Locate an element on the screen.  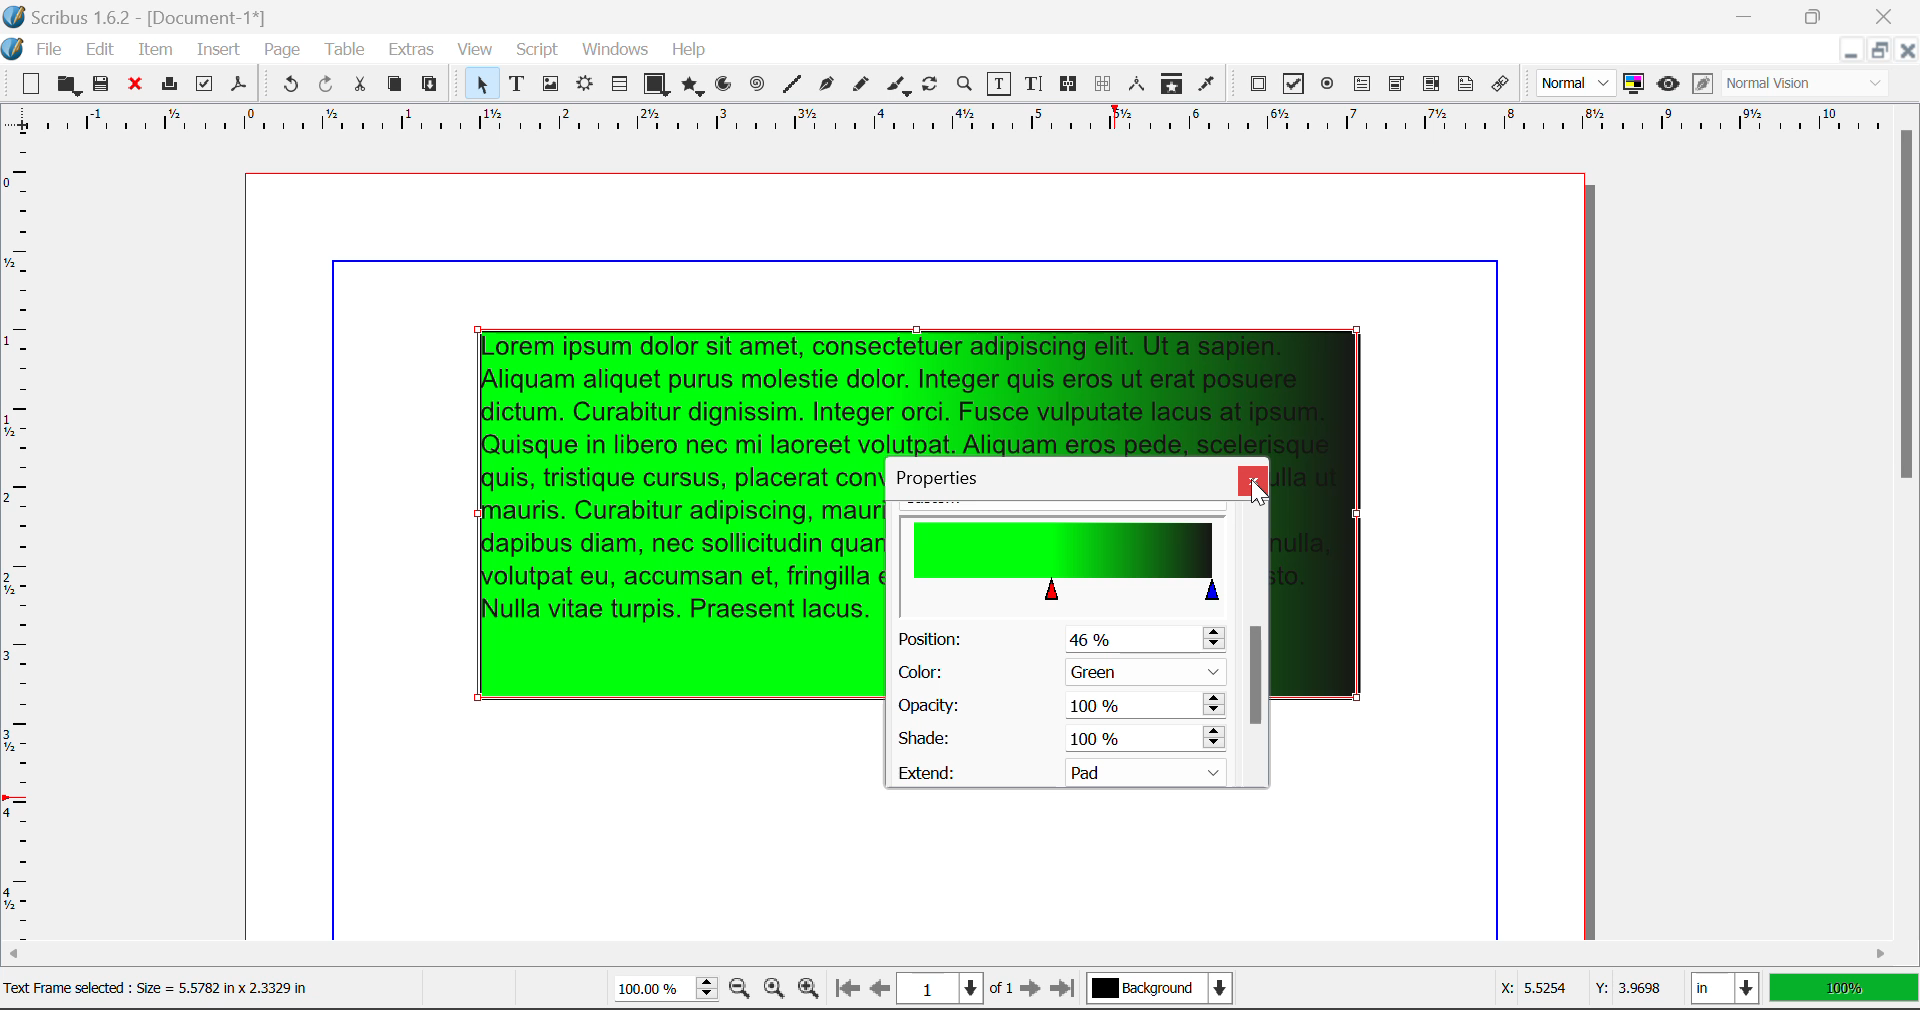
Scroll Bar is located at coordinates (1255, 645).